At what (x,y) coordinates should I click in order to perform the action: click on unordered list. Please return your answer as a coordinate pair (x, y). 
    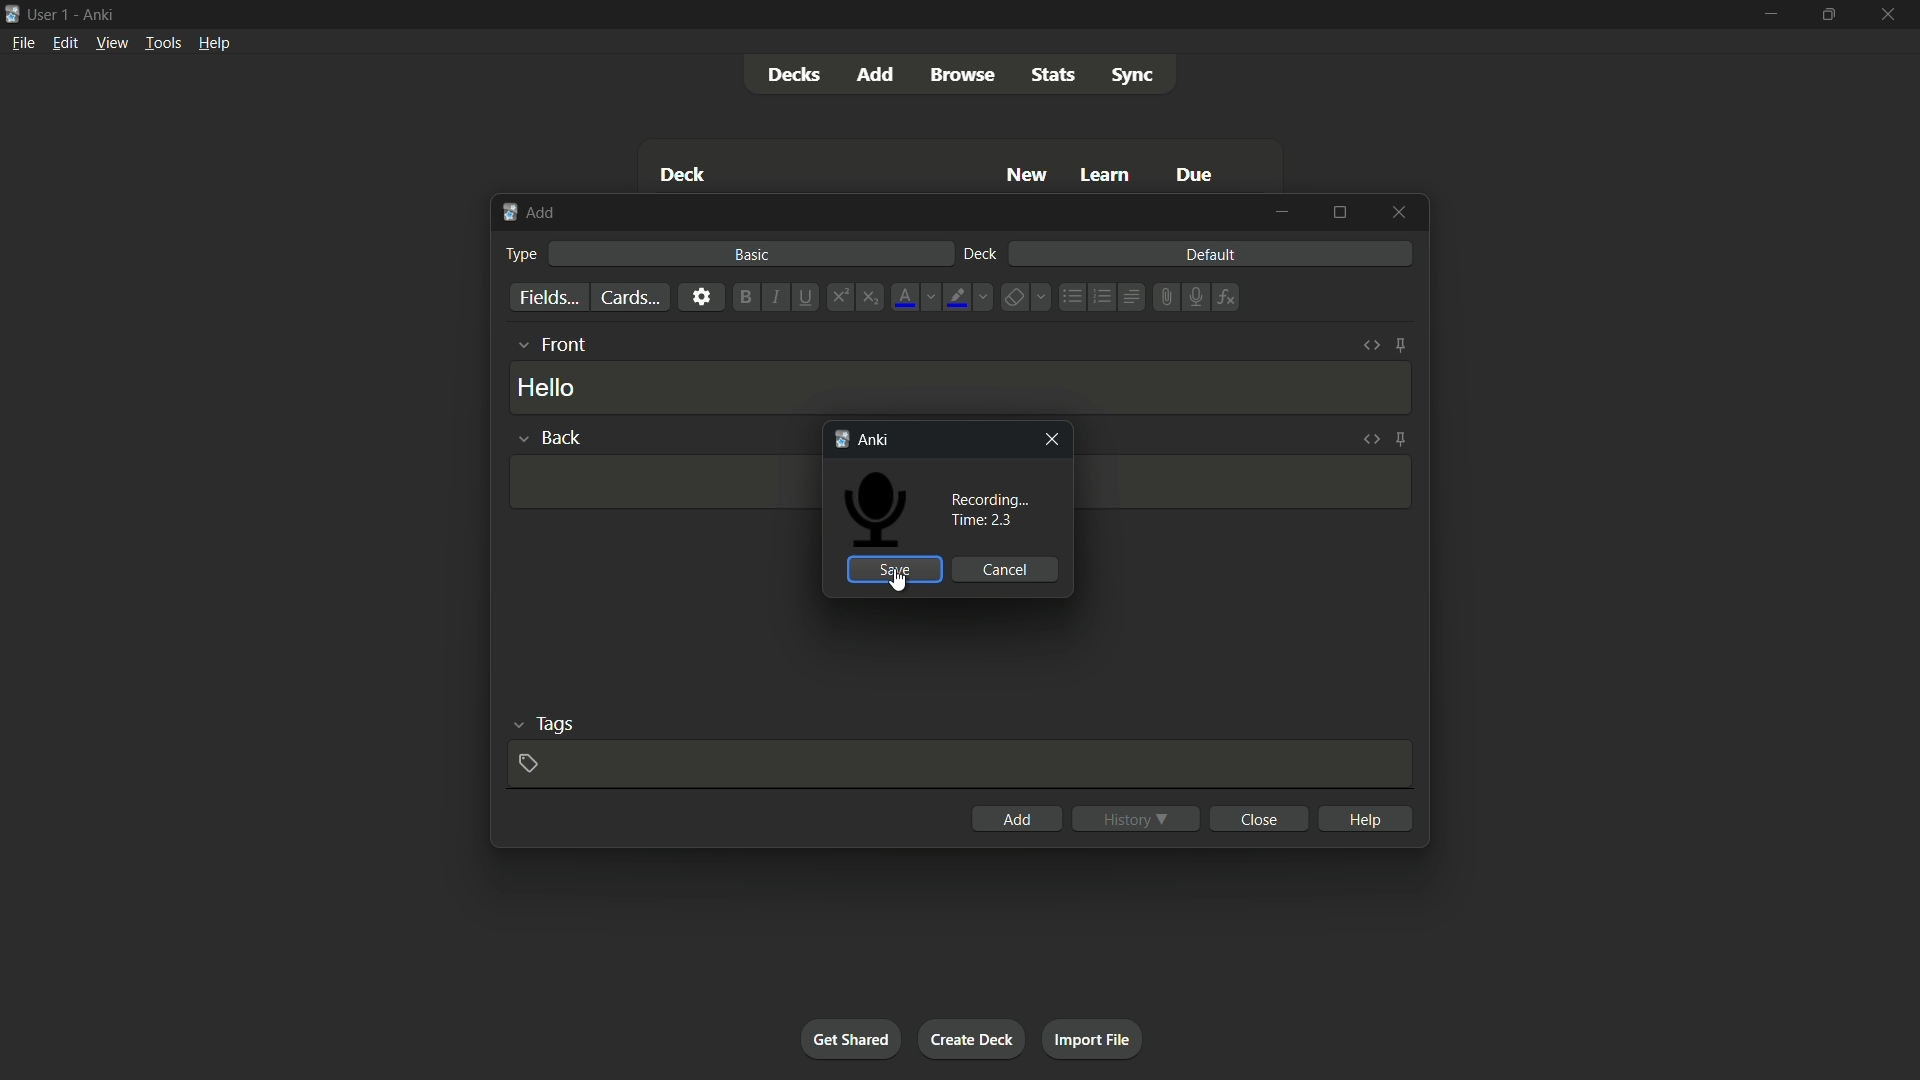
    Looking at the image, I should click on (1072, 298).